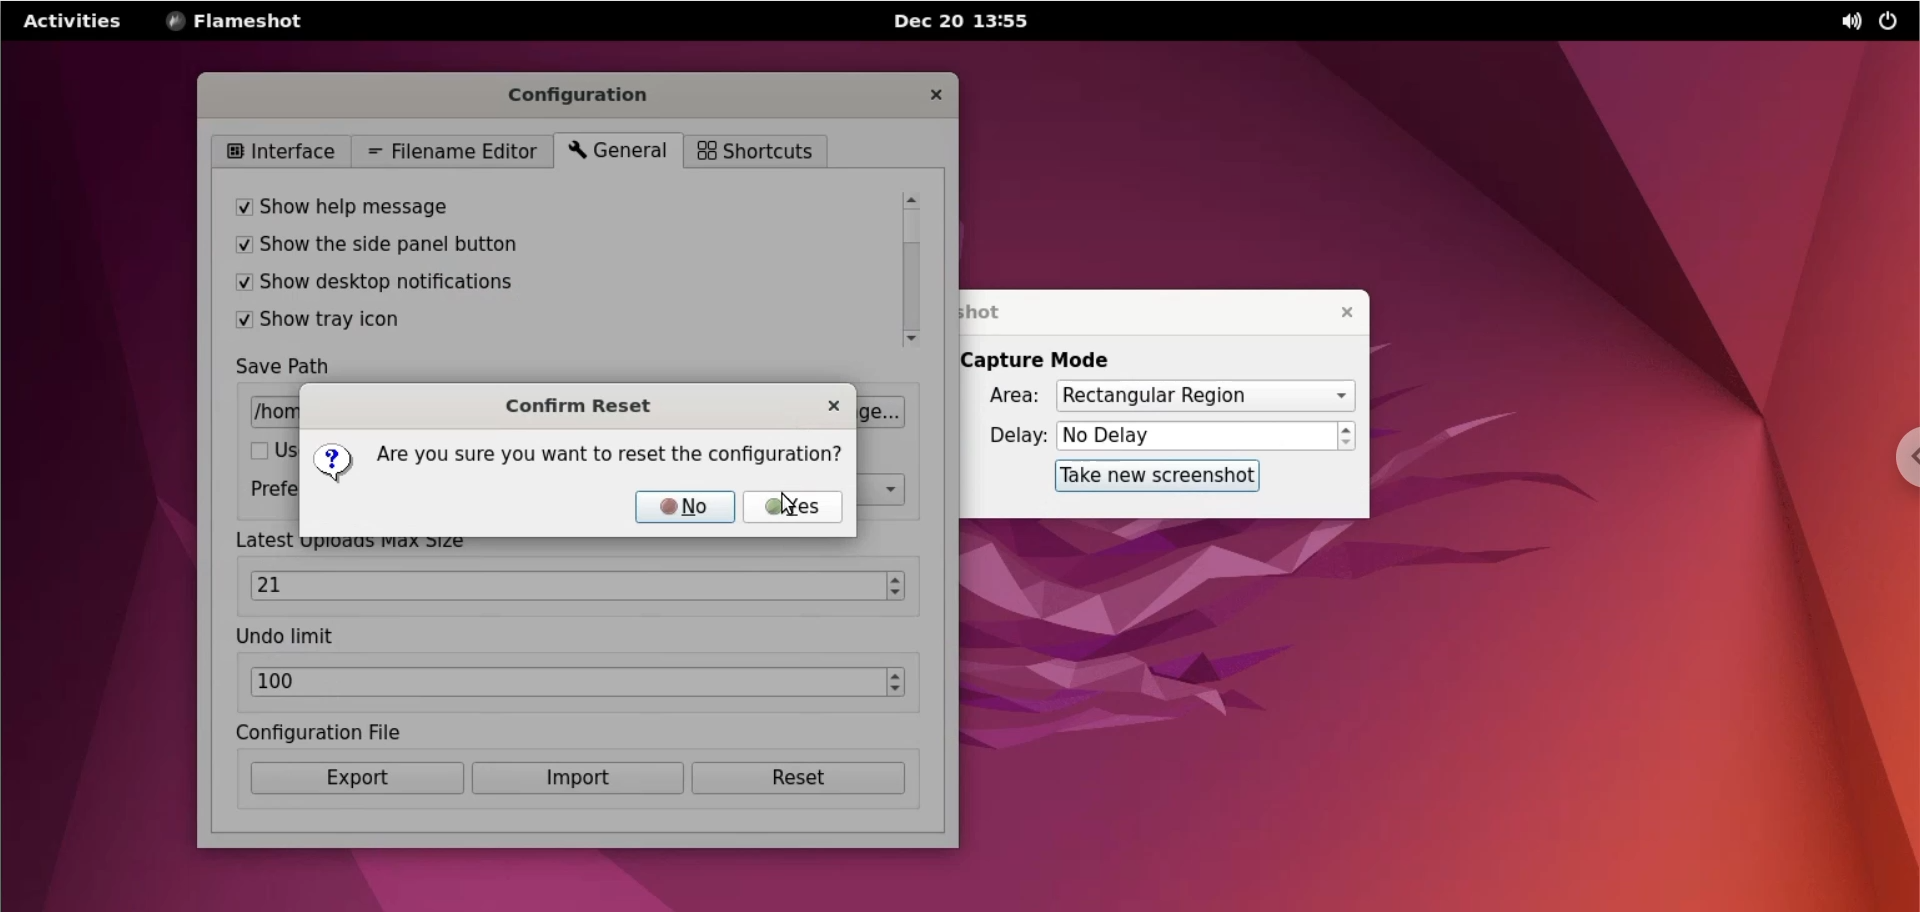 The width and height of the screenshot is (1920, 912). I want to click on interface, so click(279, 150).